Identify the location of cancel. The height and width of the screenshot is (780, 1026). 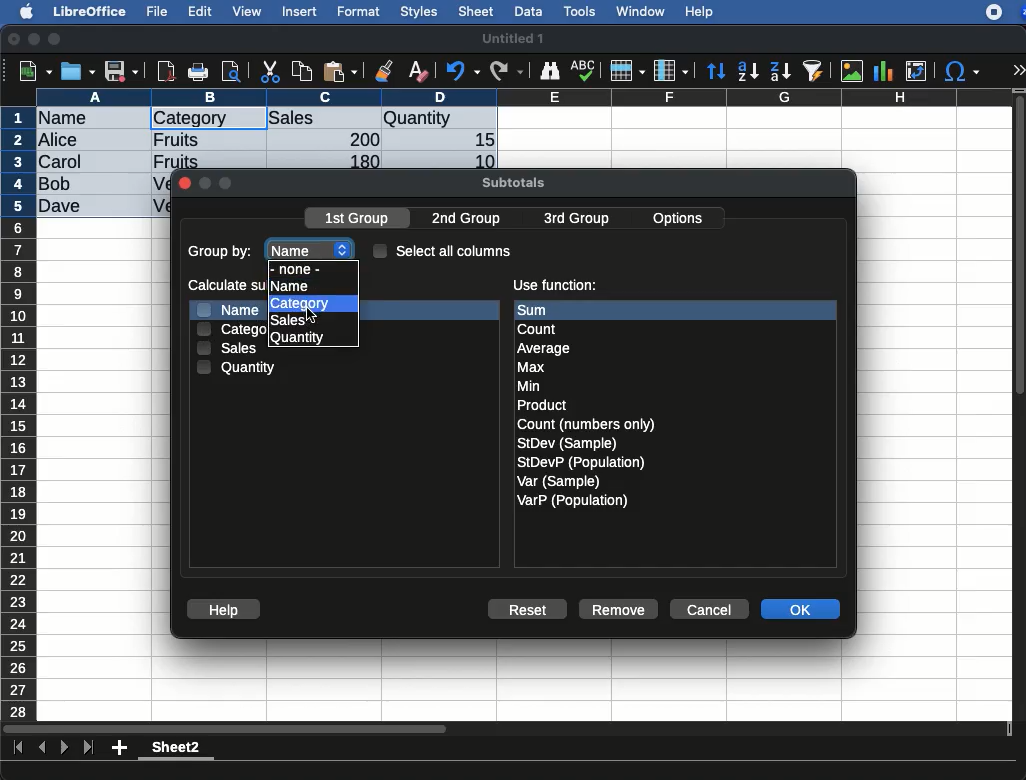
(708, 610).